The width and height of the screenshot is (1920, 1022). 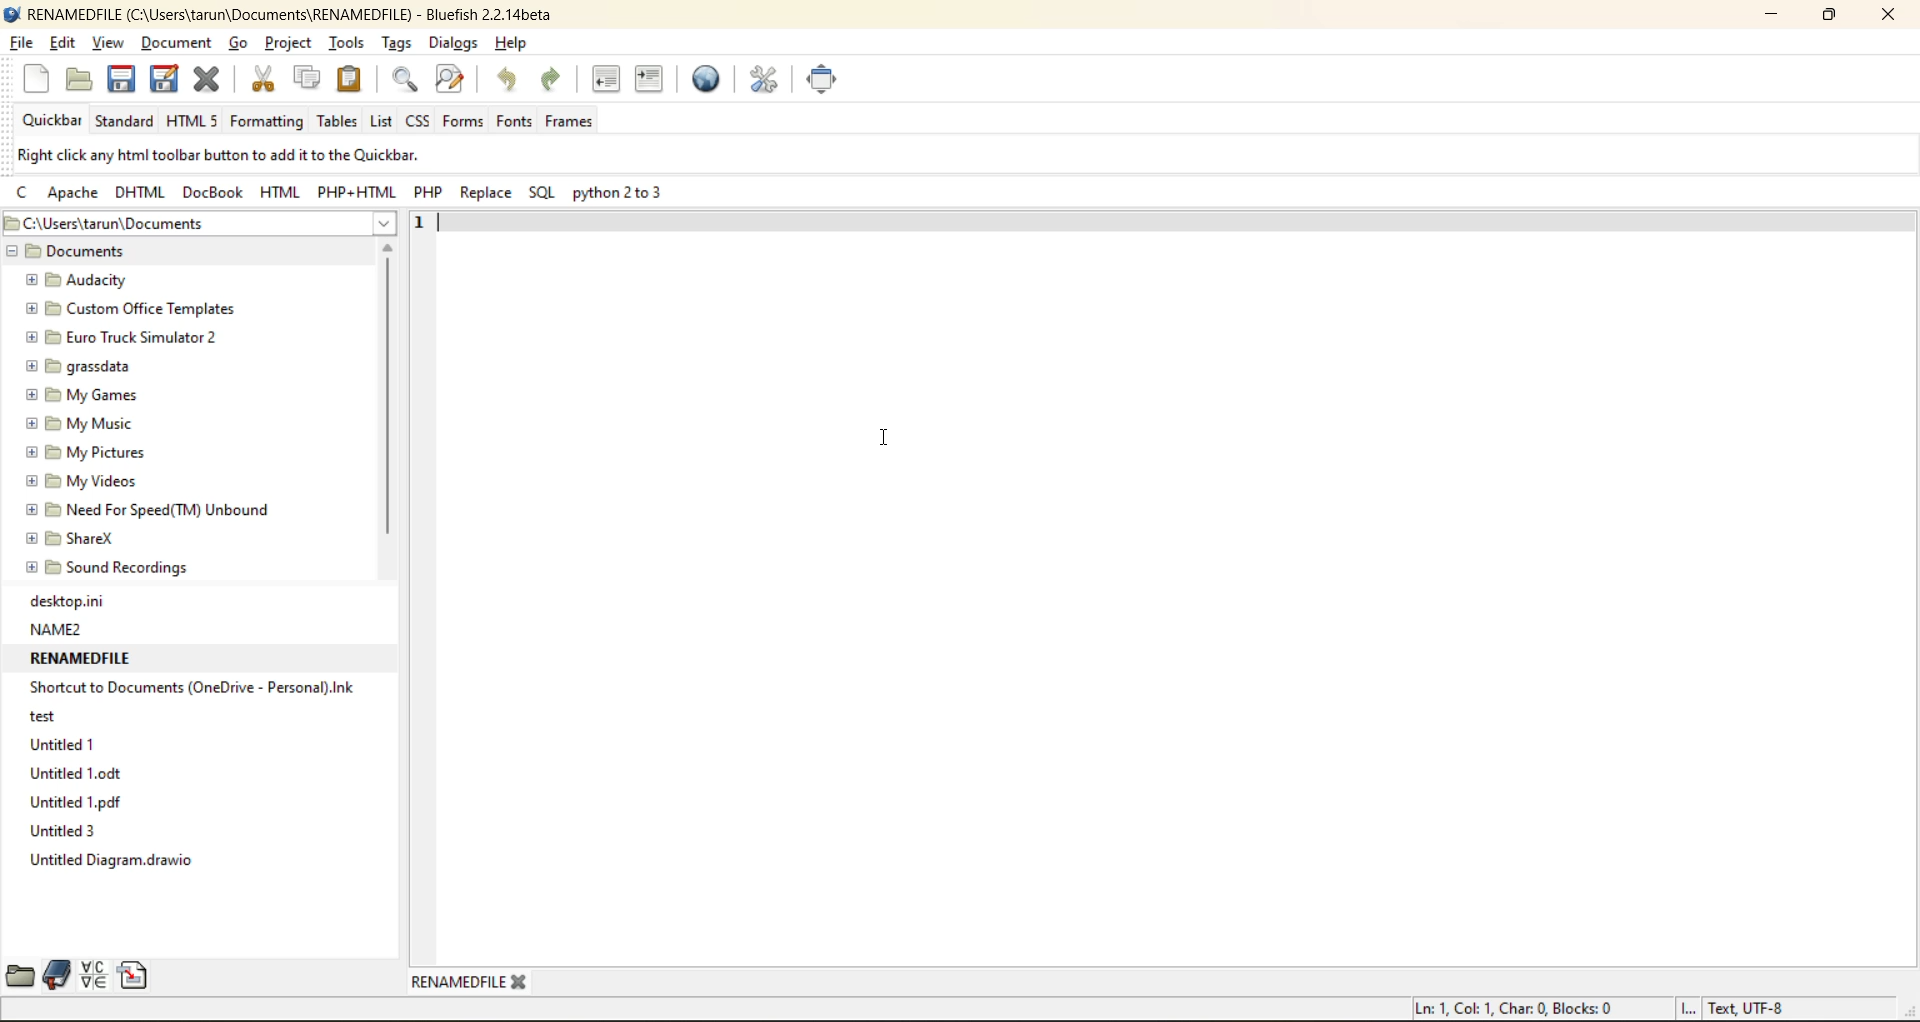 What do you see at coordinates (57, 121) in the screenshot?
I see `quickbar` at bounding box center [57, 121].